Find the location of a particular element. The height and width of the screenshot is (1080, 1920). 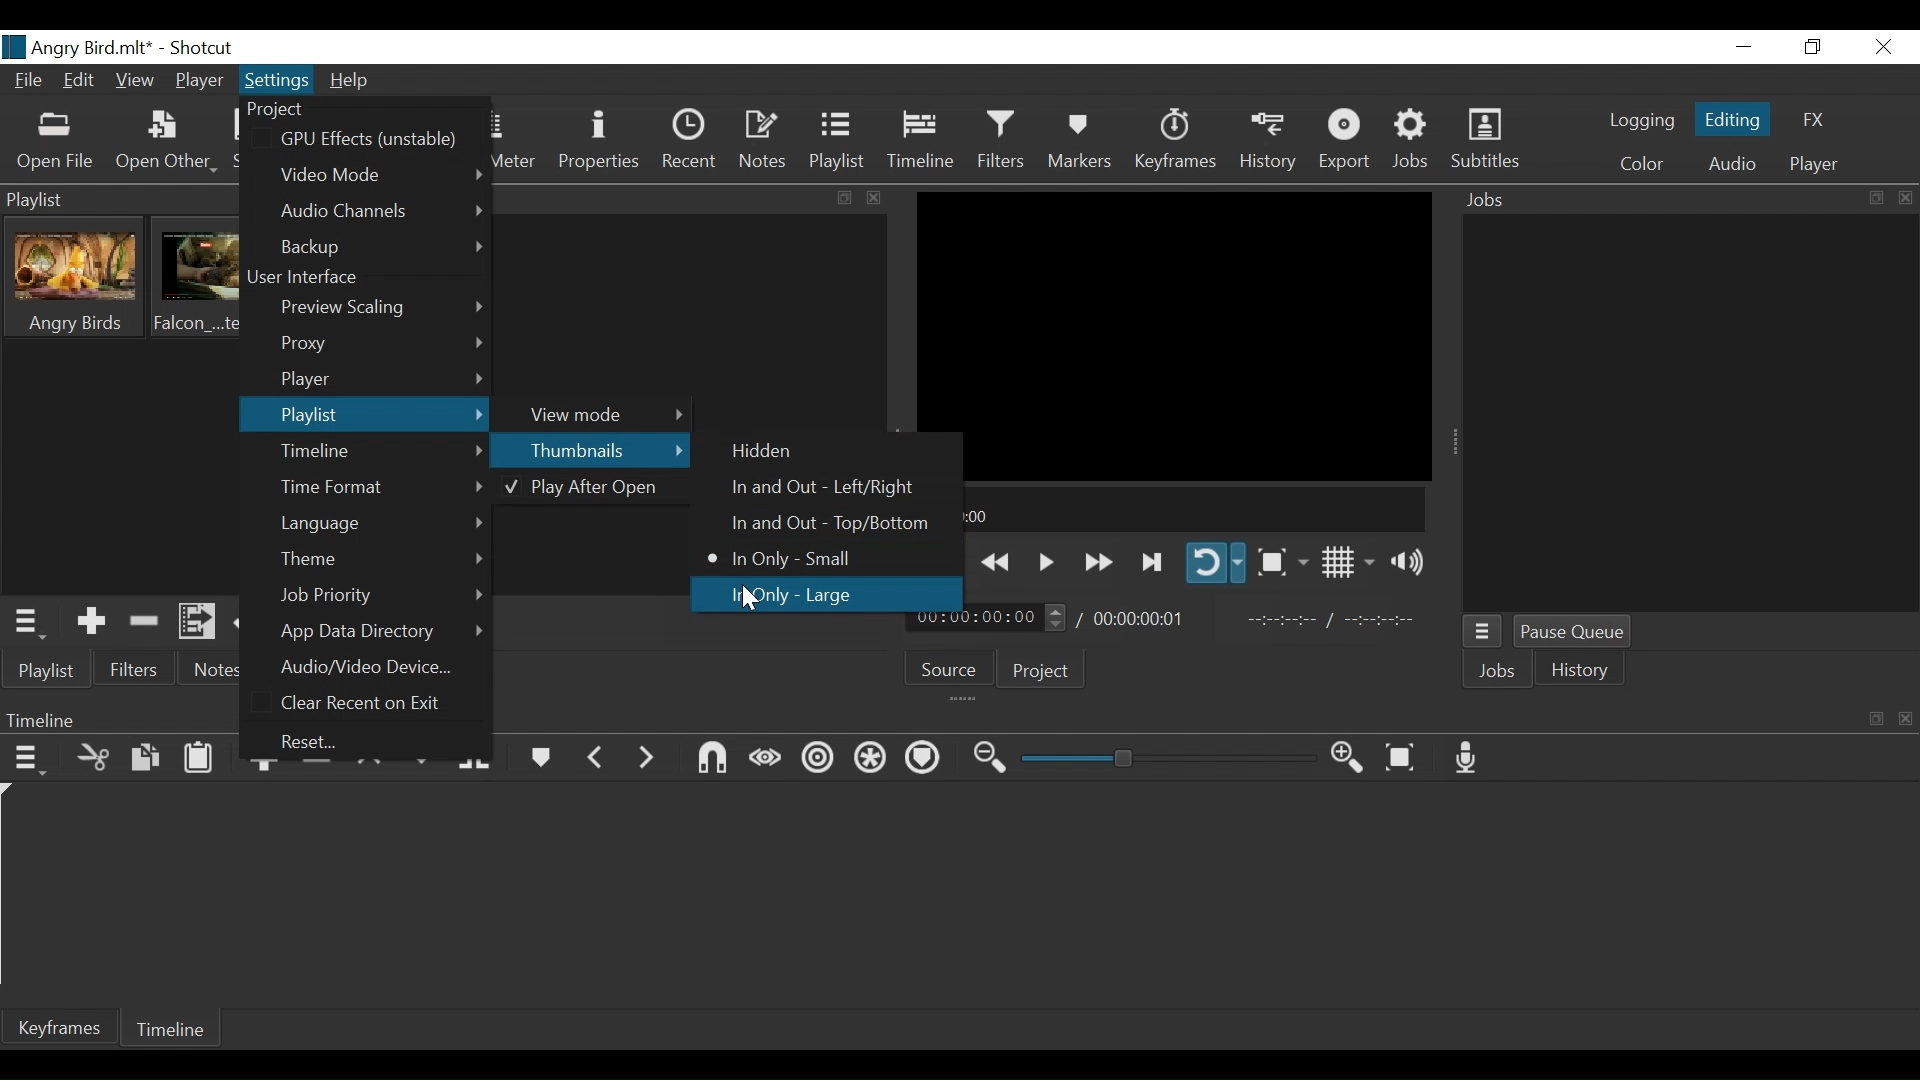

Play After Open is located at coordinates (584, 490).